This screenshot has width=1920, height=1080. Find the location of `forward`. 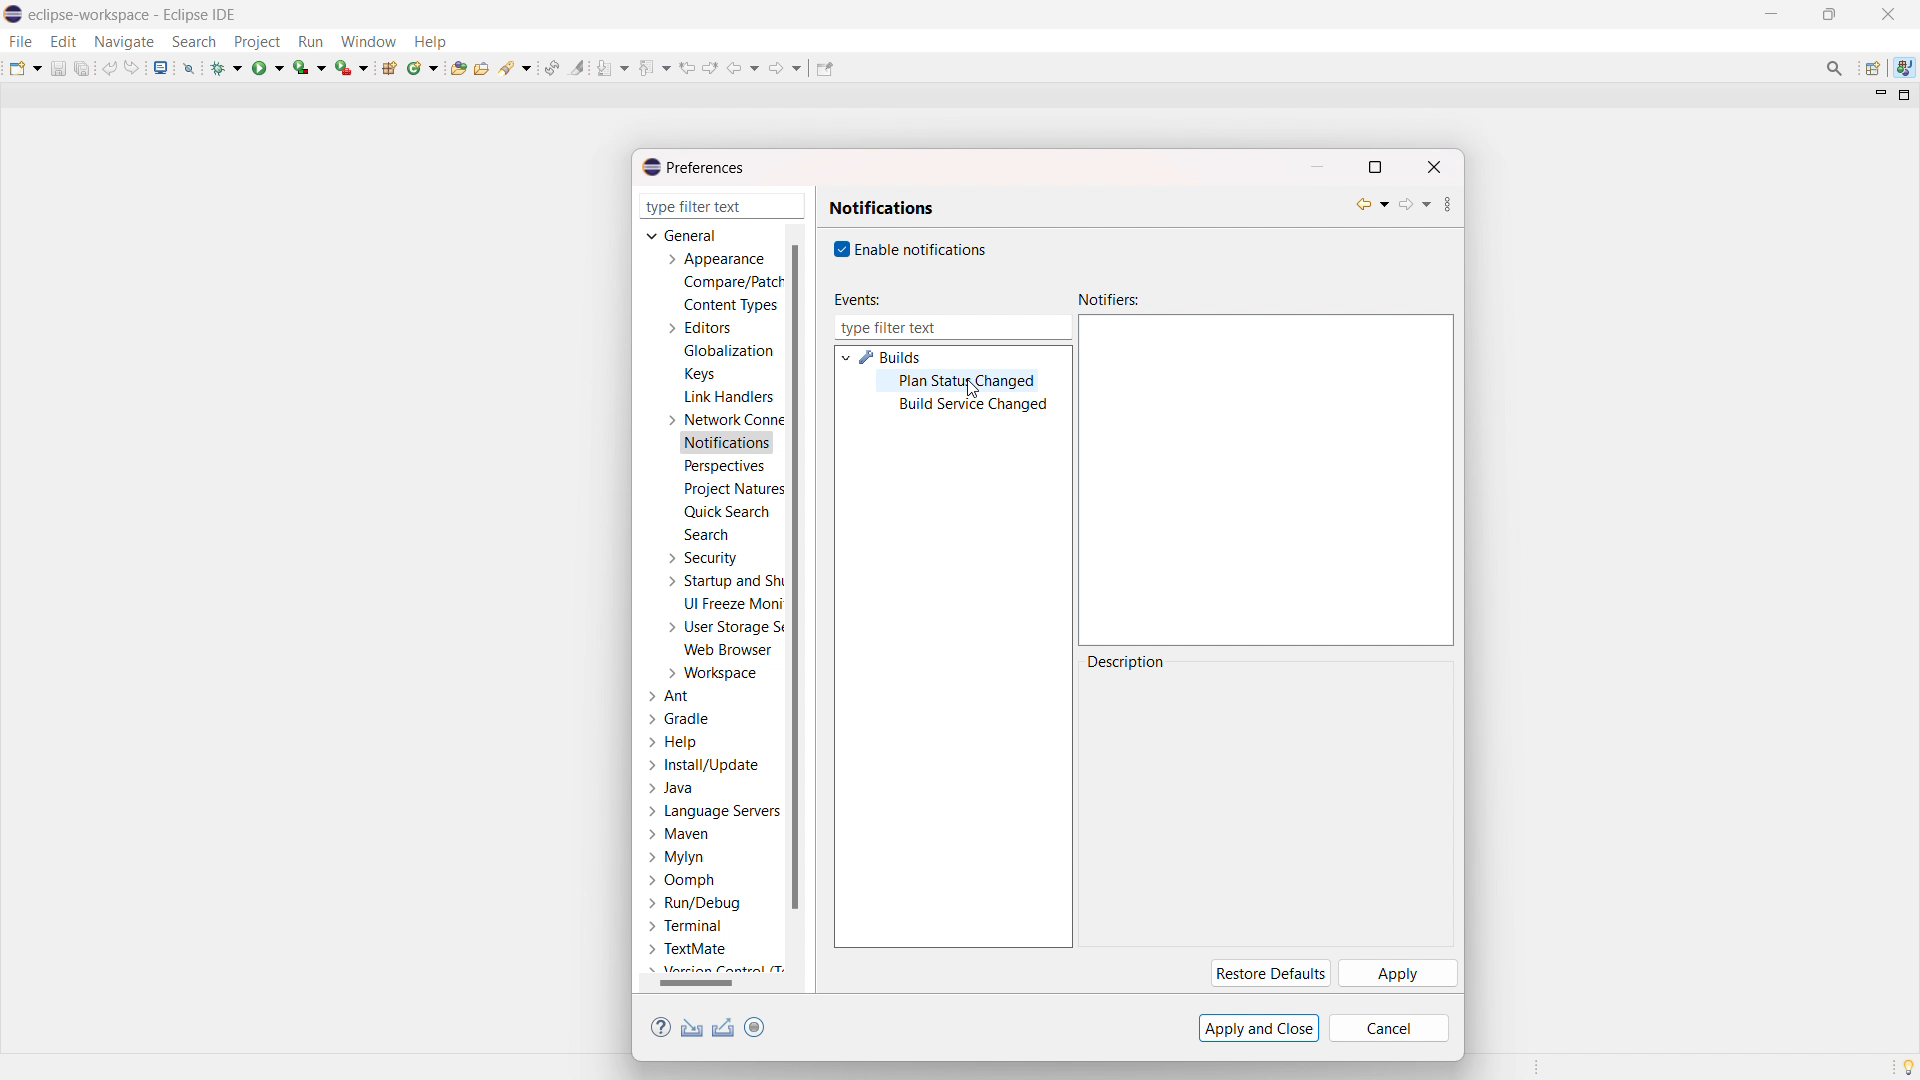

forward is located at coordinates (1414, 204).